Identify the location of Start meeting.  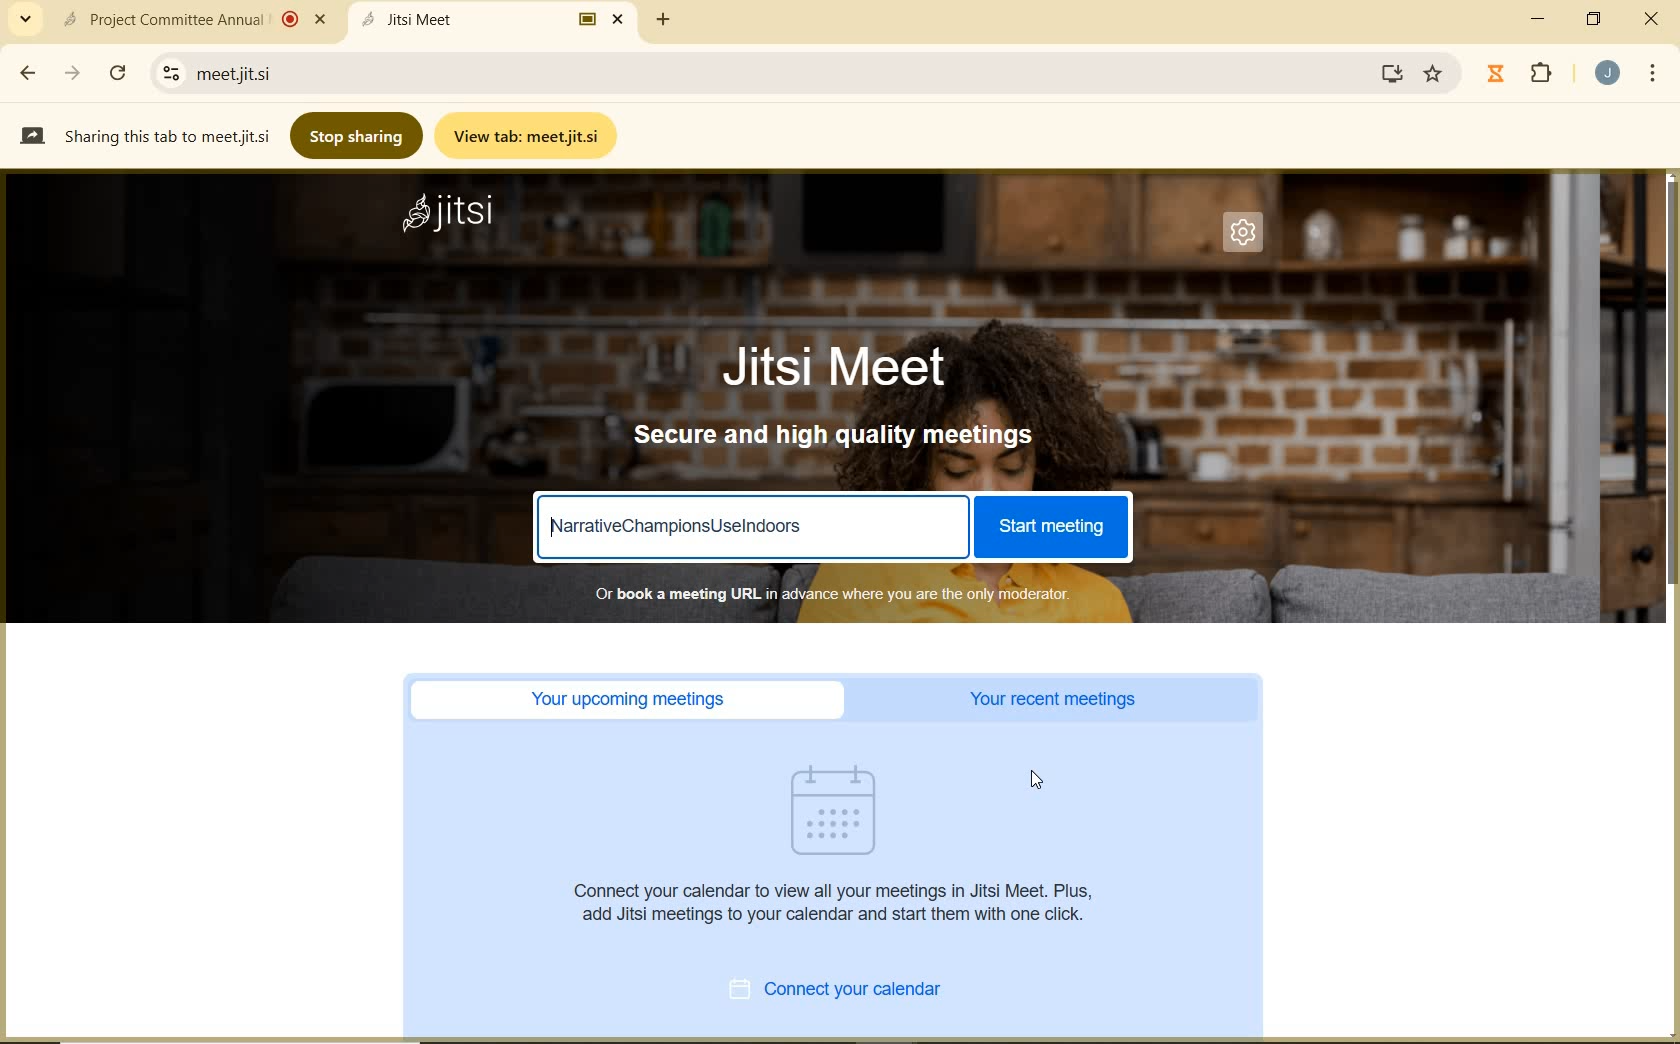
(1049, 527).